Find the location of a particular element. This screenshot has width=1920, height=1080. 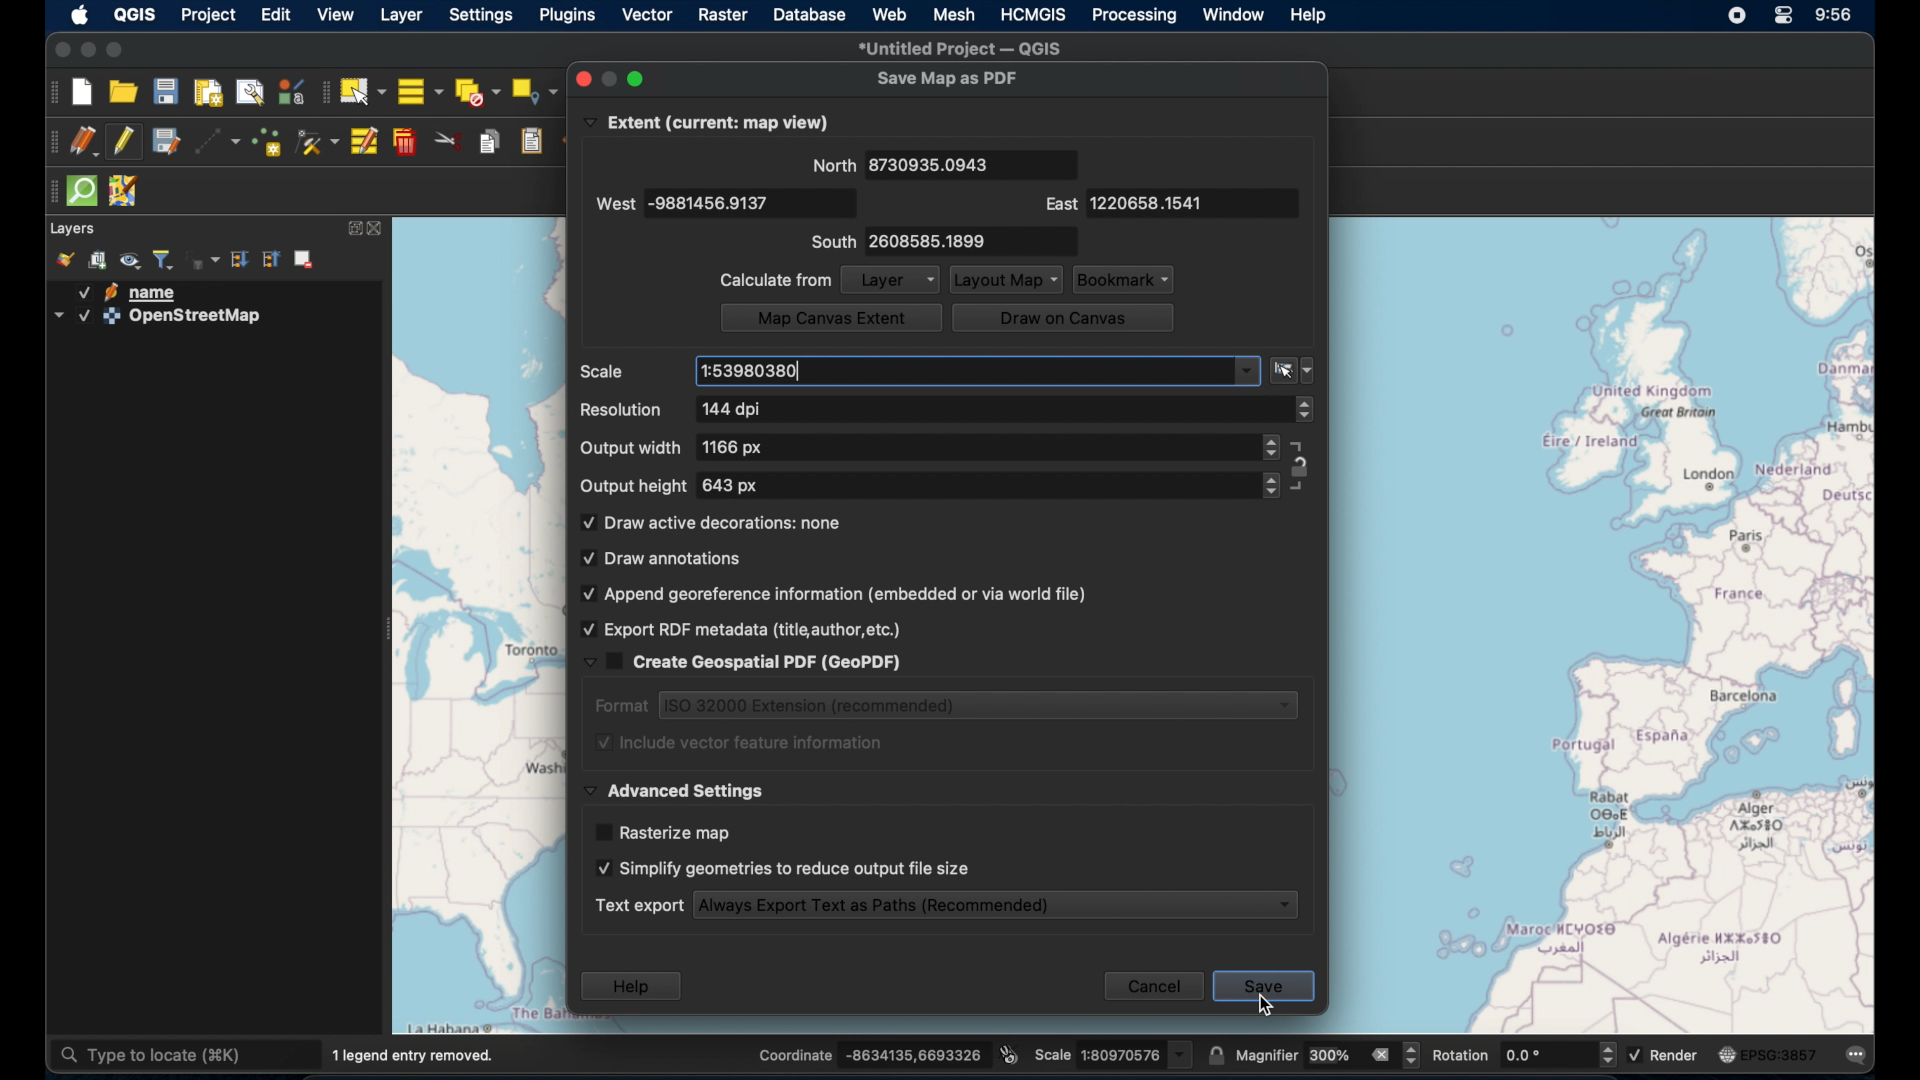

toggle extents and mouse display position is located at coordinates (1012, 1053).